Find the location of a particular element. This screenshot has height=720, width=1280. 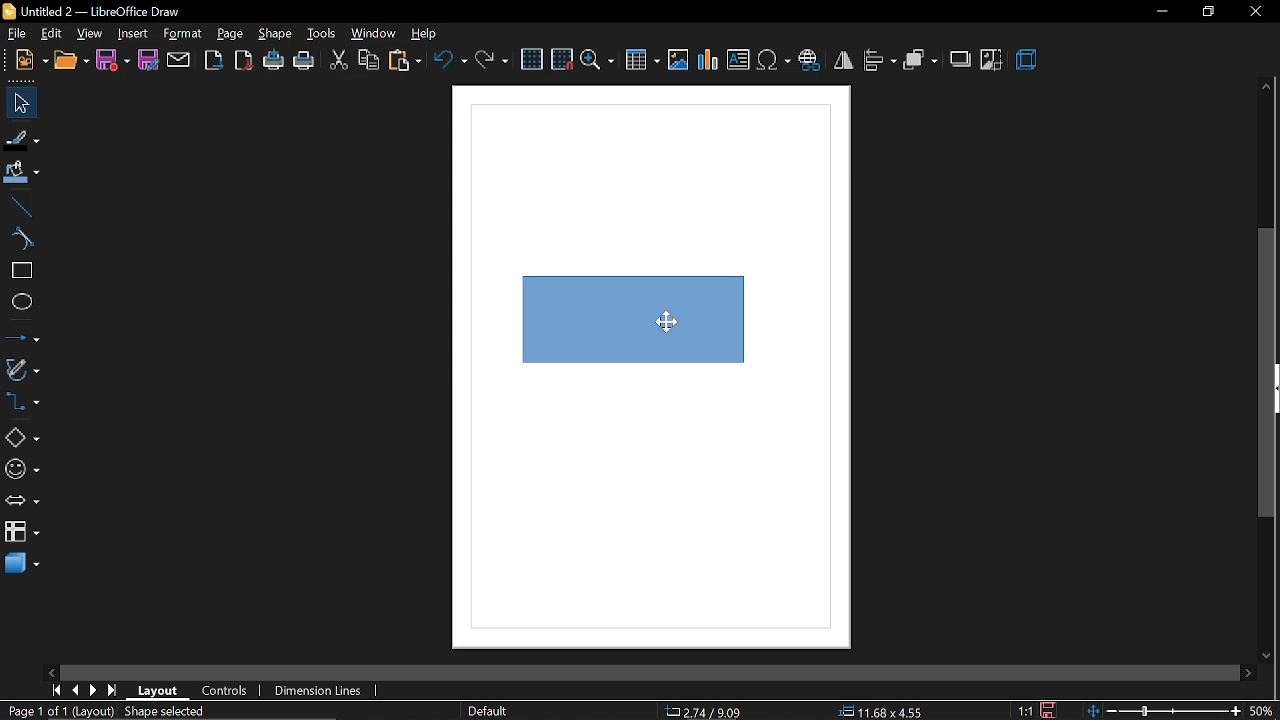

insert symbol is located at coordinates (773, 61).